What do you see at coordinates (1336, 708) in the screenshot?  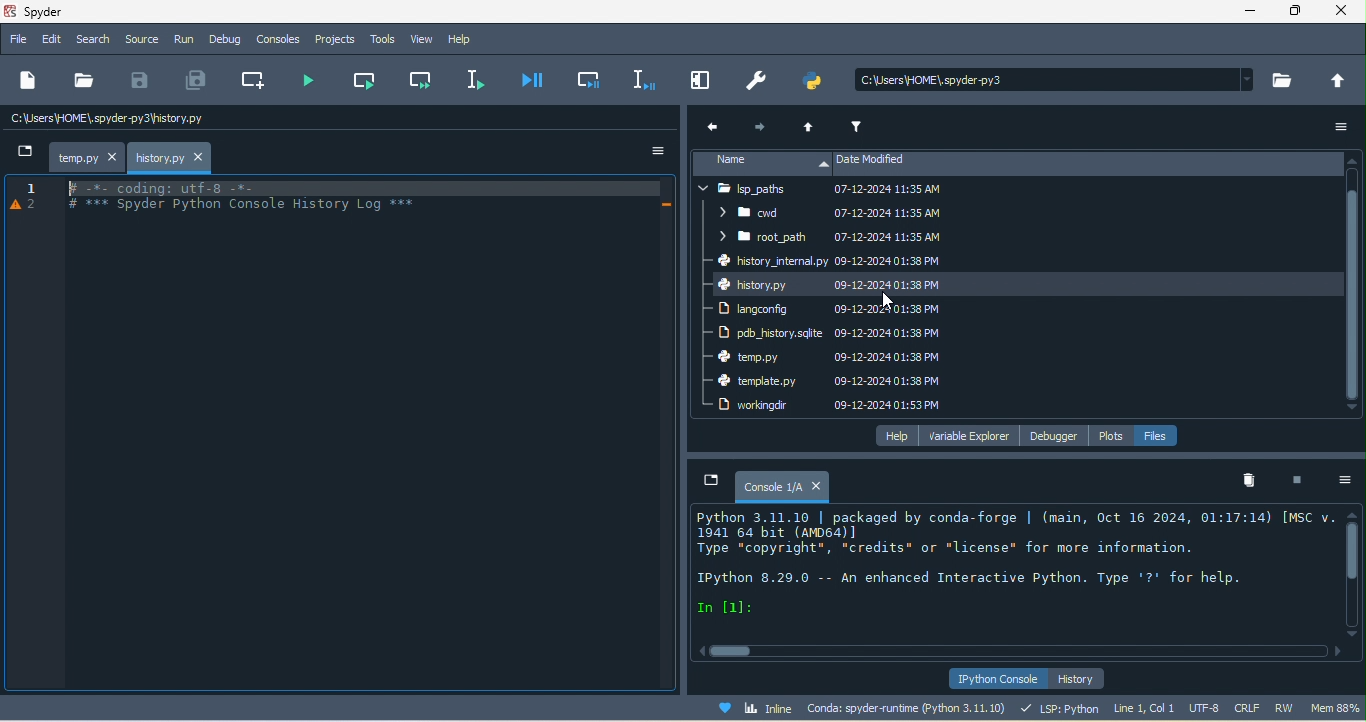 I see `mem 83%` at bounding box center [1336, 708].